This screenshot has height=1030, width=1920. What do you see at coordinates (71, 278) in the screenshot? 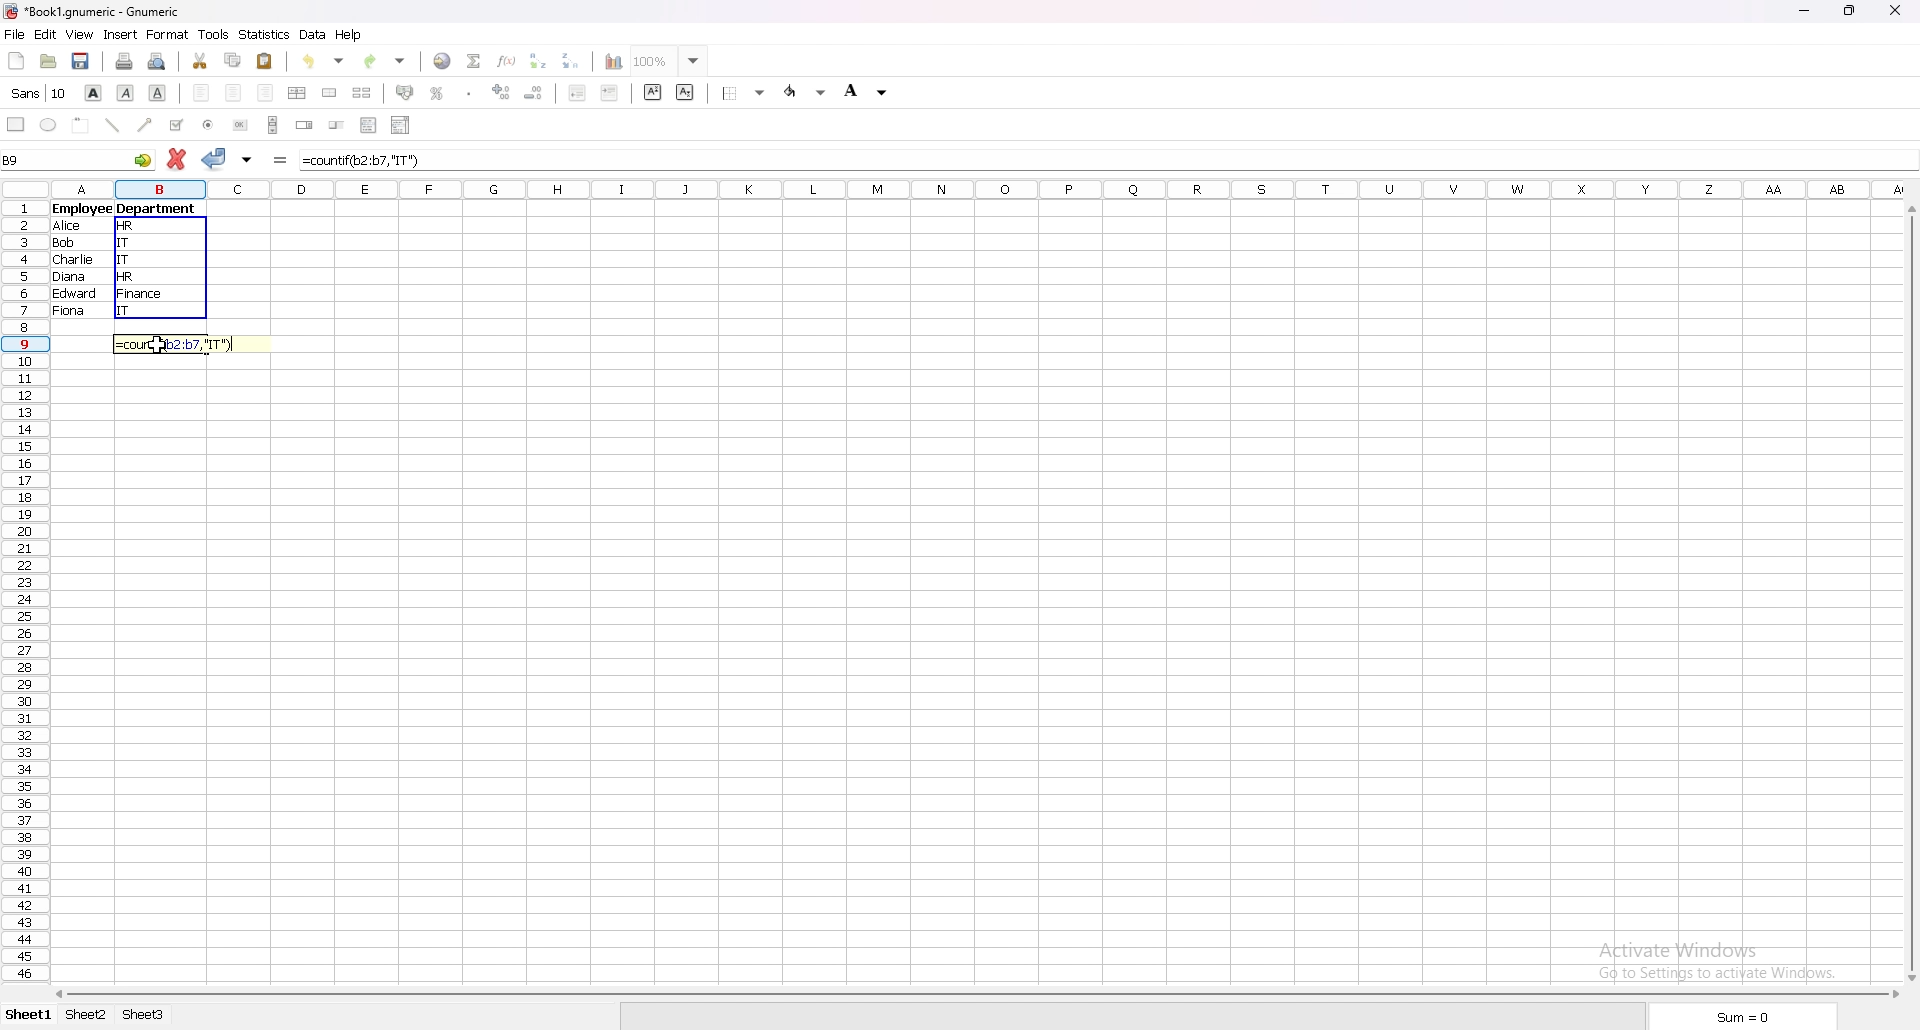
I see `diana` at bounding box center [71, 278].